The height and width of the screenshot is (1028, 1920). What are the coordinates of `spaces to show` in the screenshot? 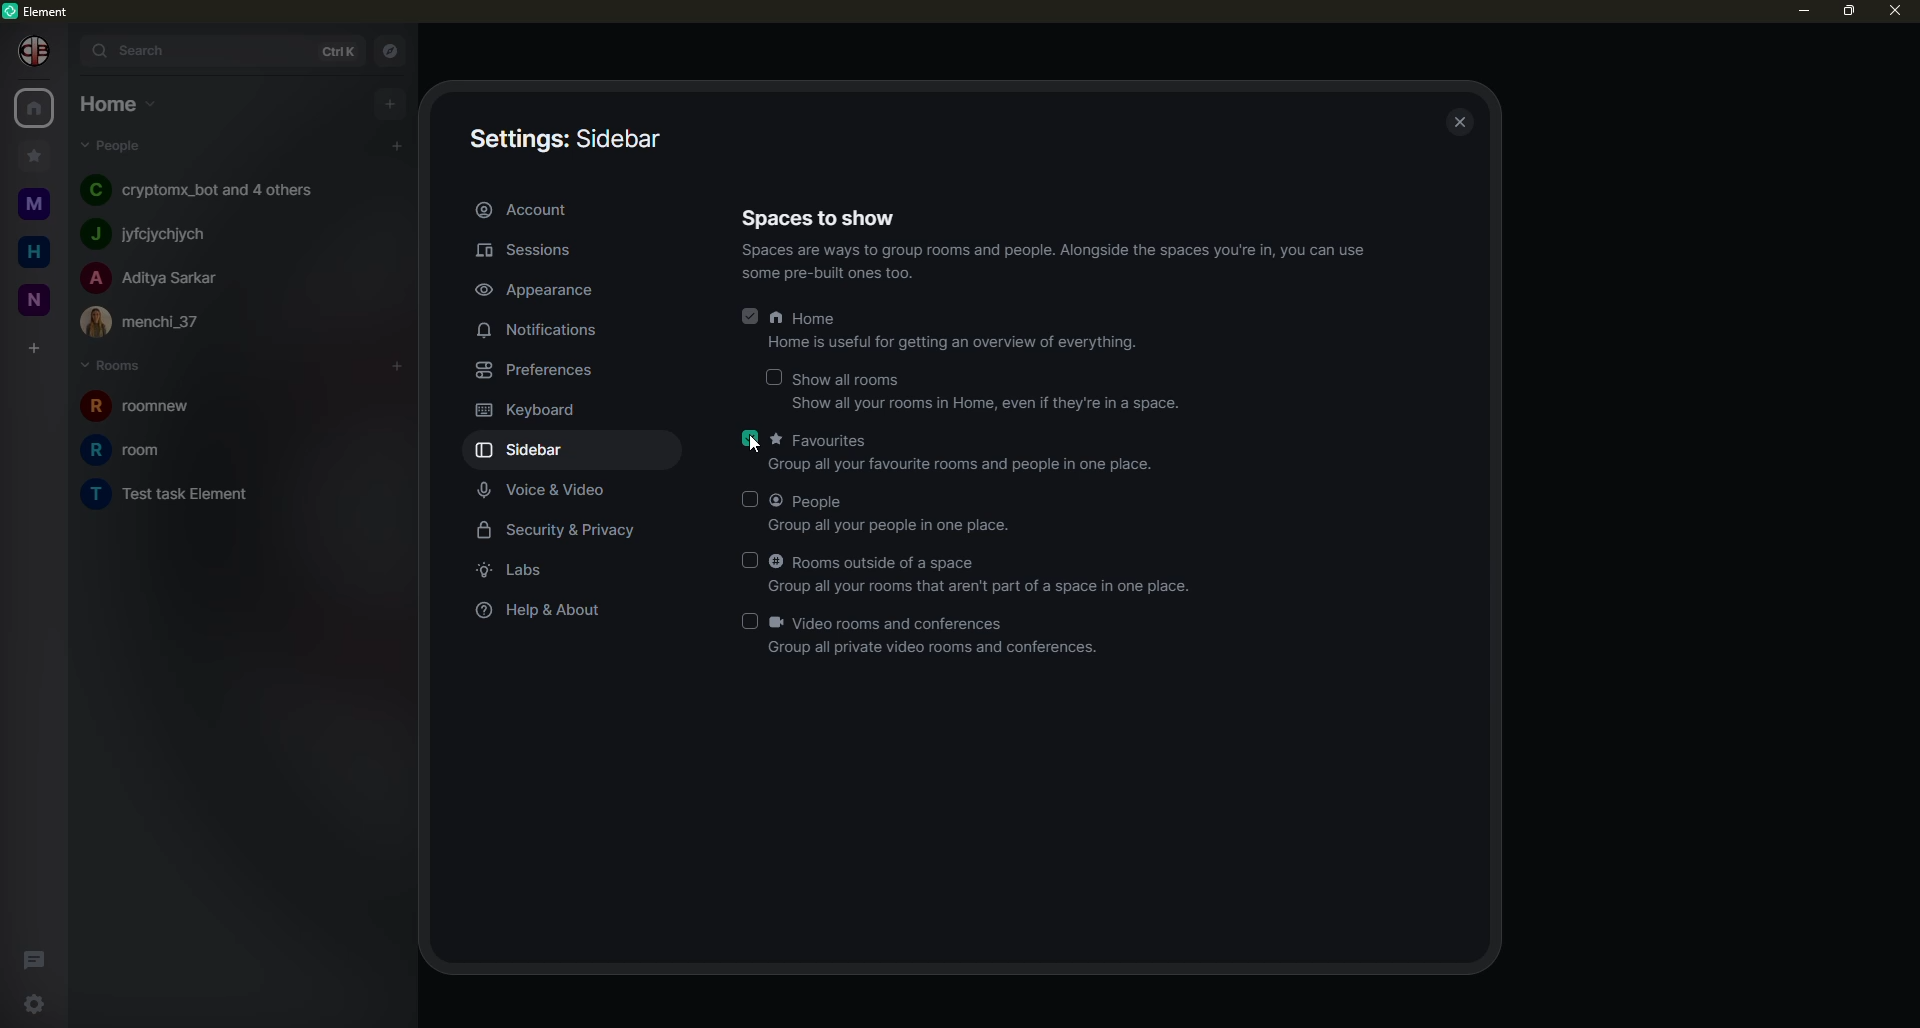 It's located at (824, 217).